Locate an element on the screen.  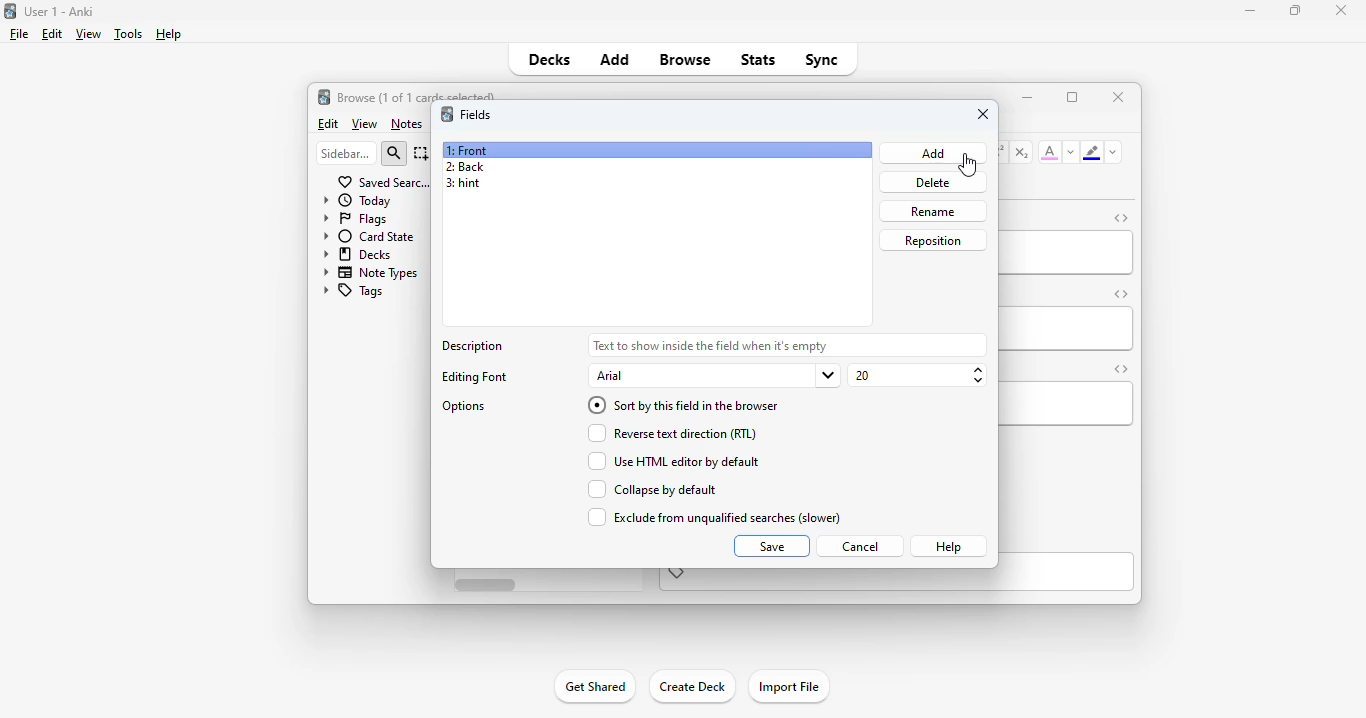
decks is located at coordinates (359, 253).